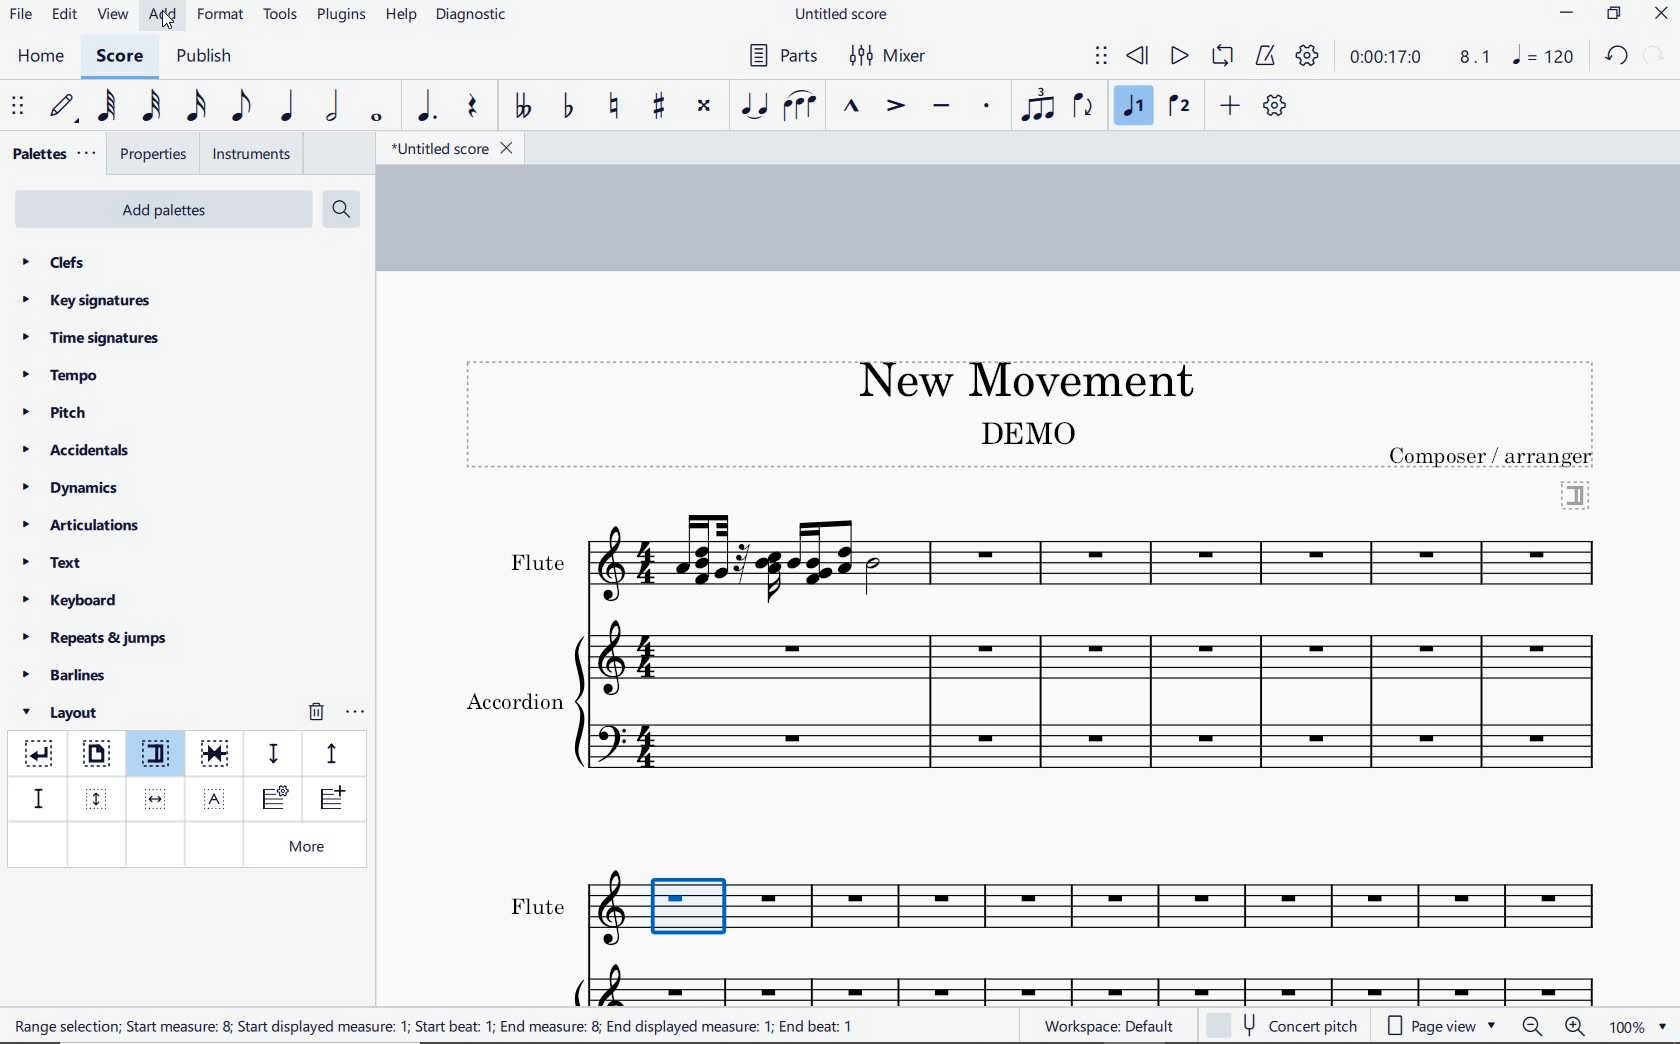 The height and width of the screenshot is (1044, 1680). Describe the element at coordinates (1661, 16) in the screenshot. I see `close` at that location.